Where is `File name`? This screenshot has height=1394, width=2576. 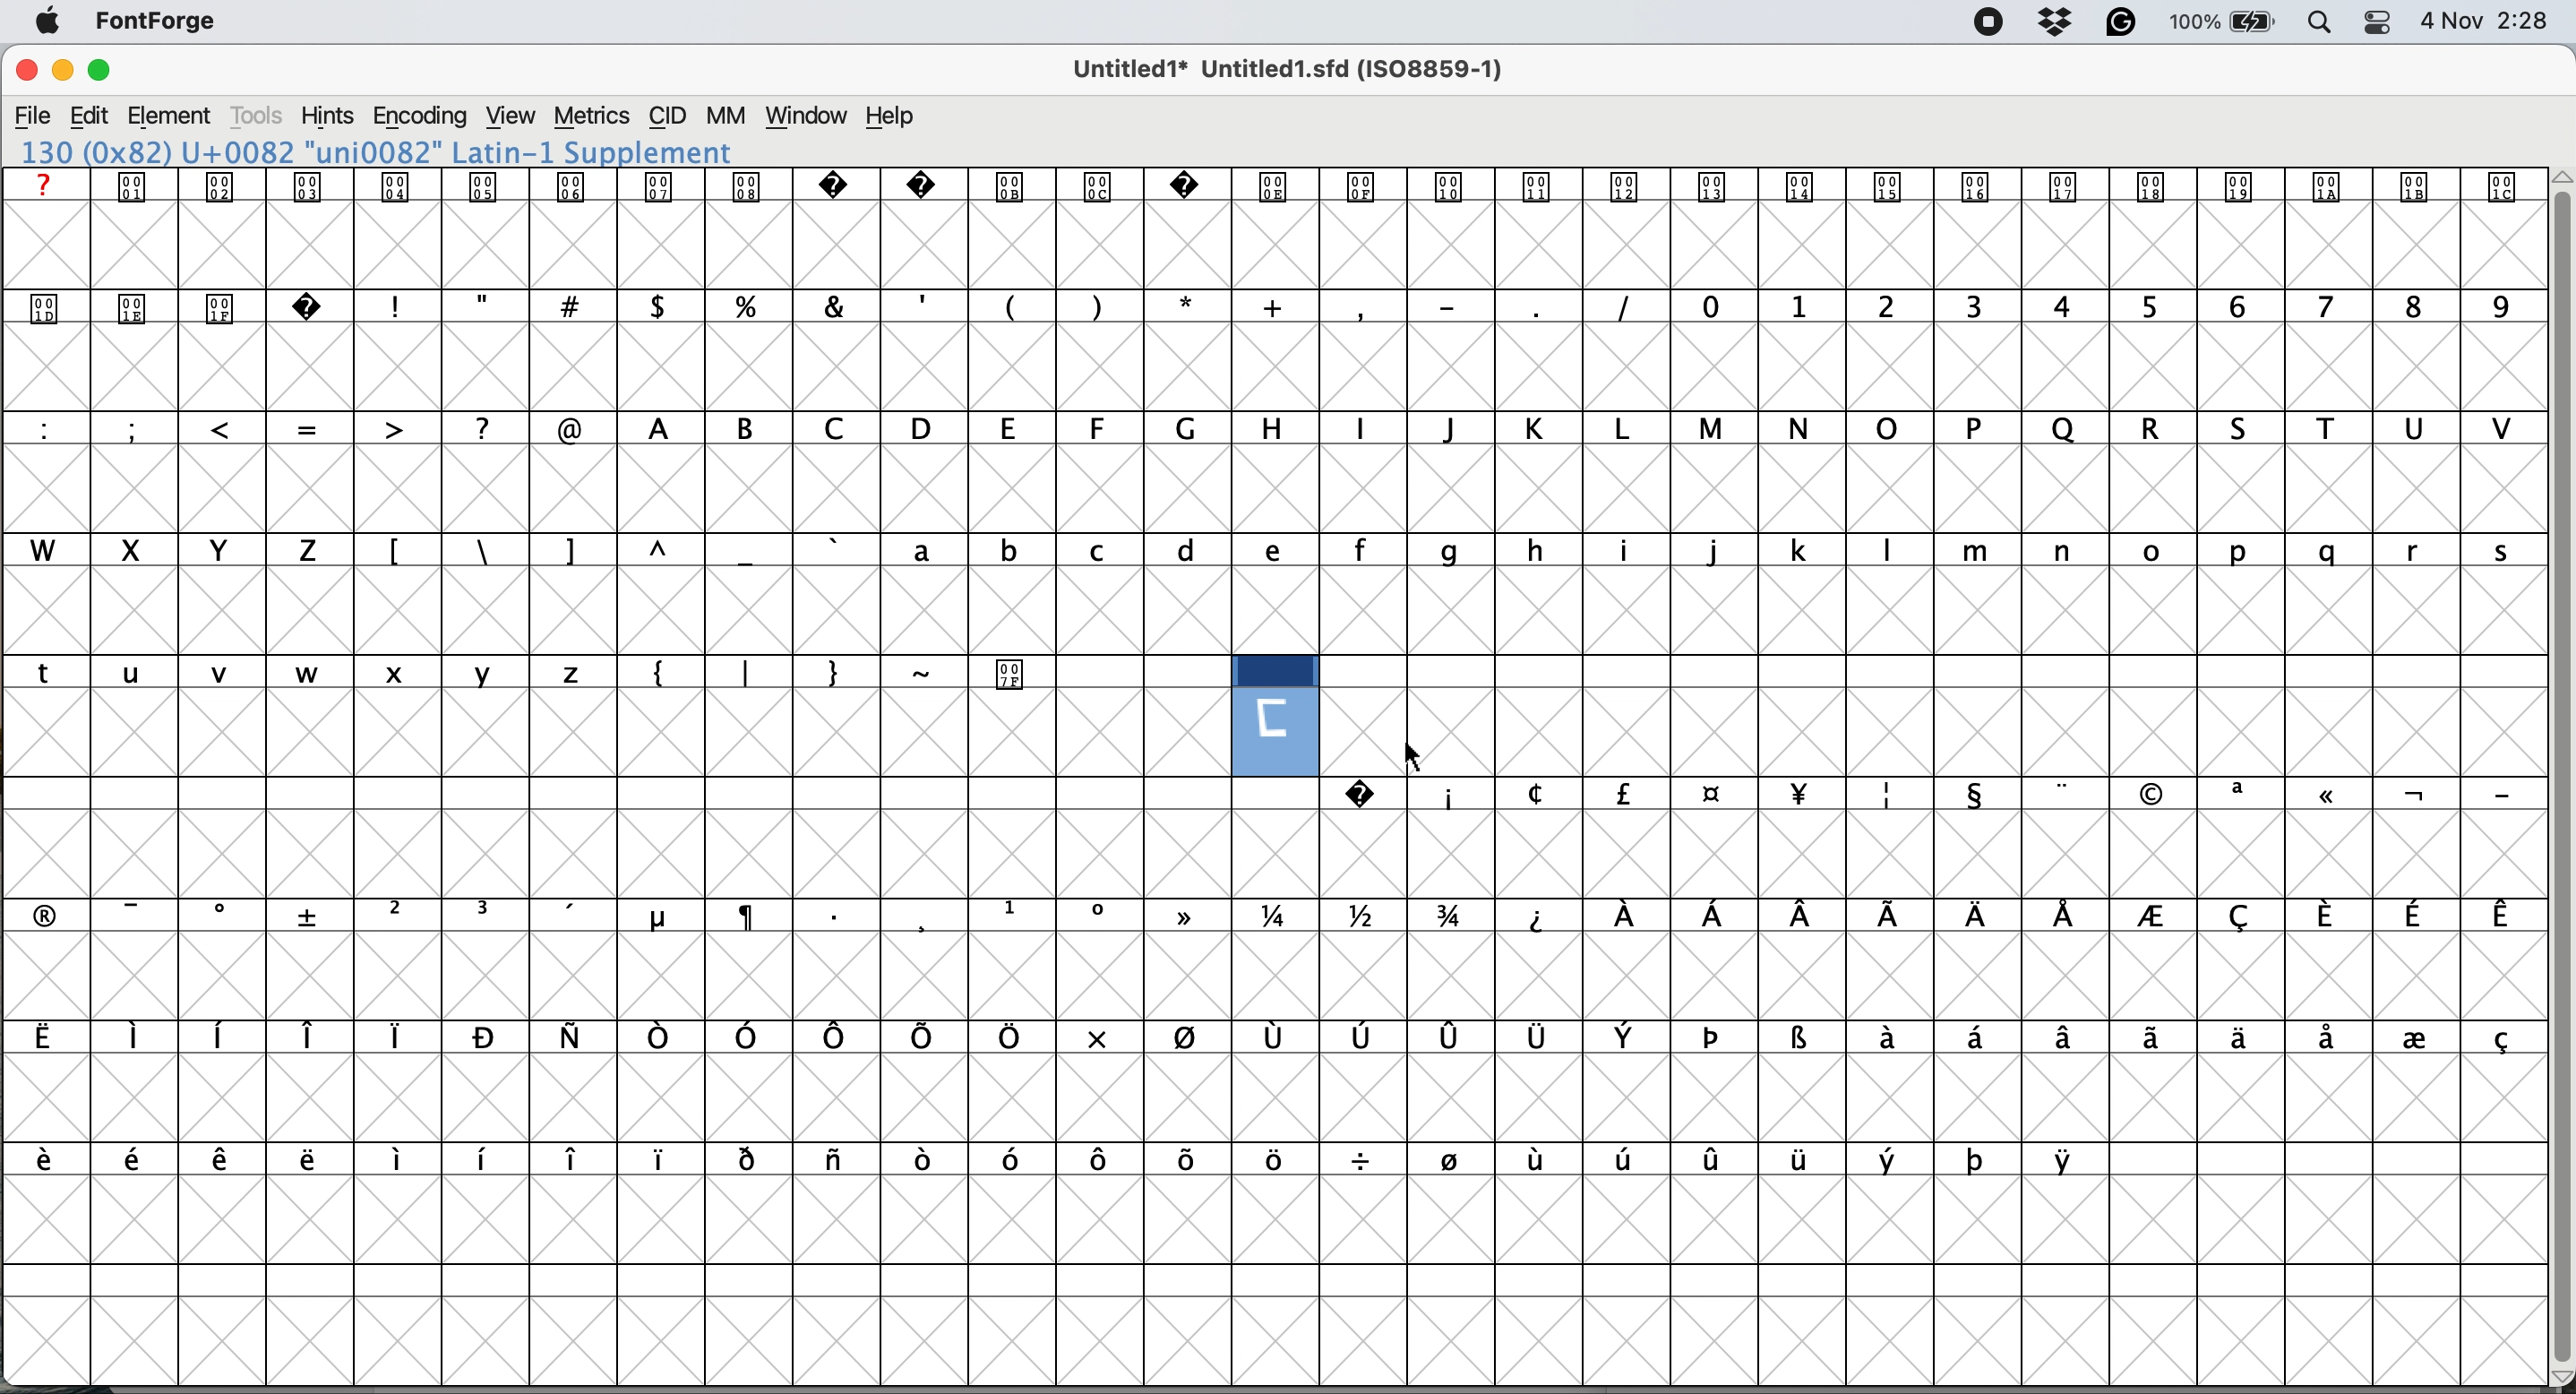 File name is located at coordinates (1282, 69).